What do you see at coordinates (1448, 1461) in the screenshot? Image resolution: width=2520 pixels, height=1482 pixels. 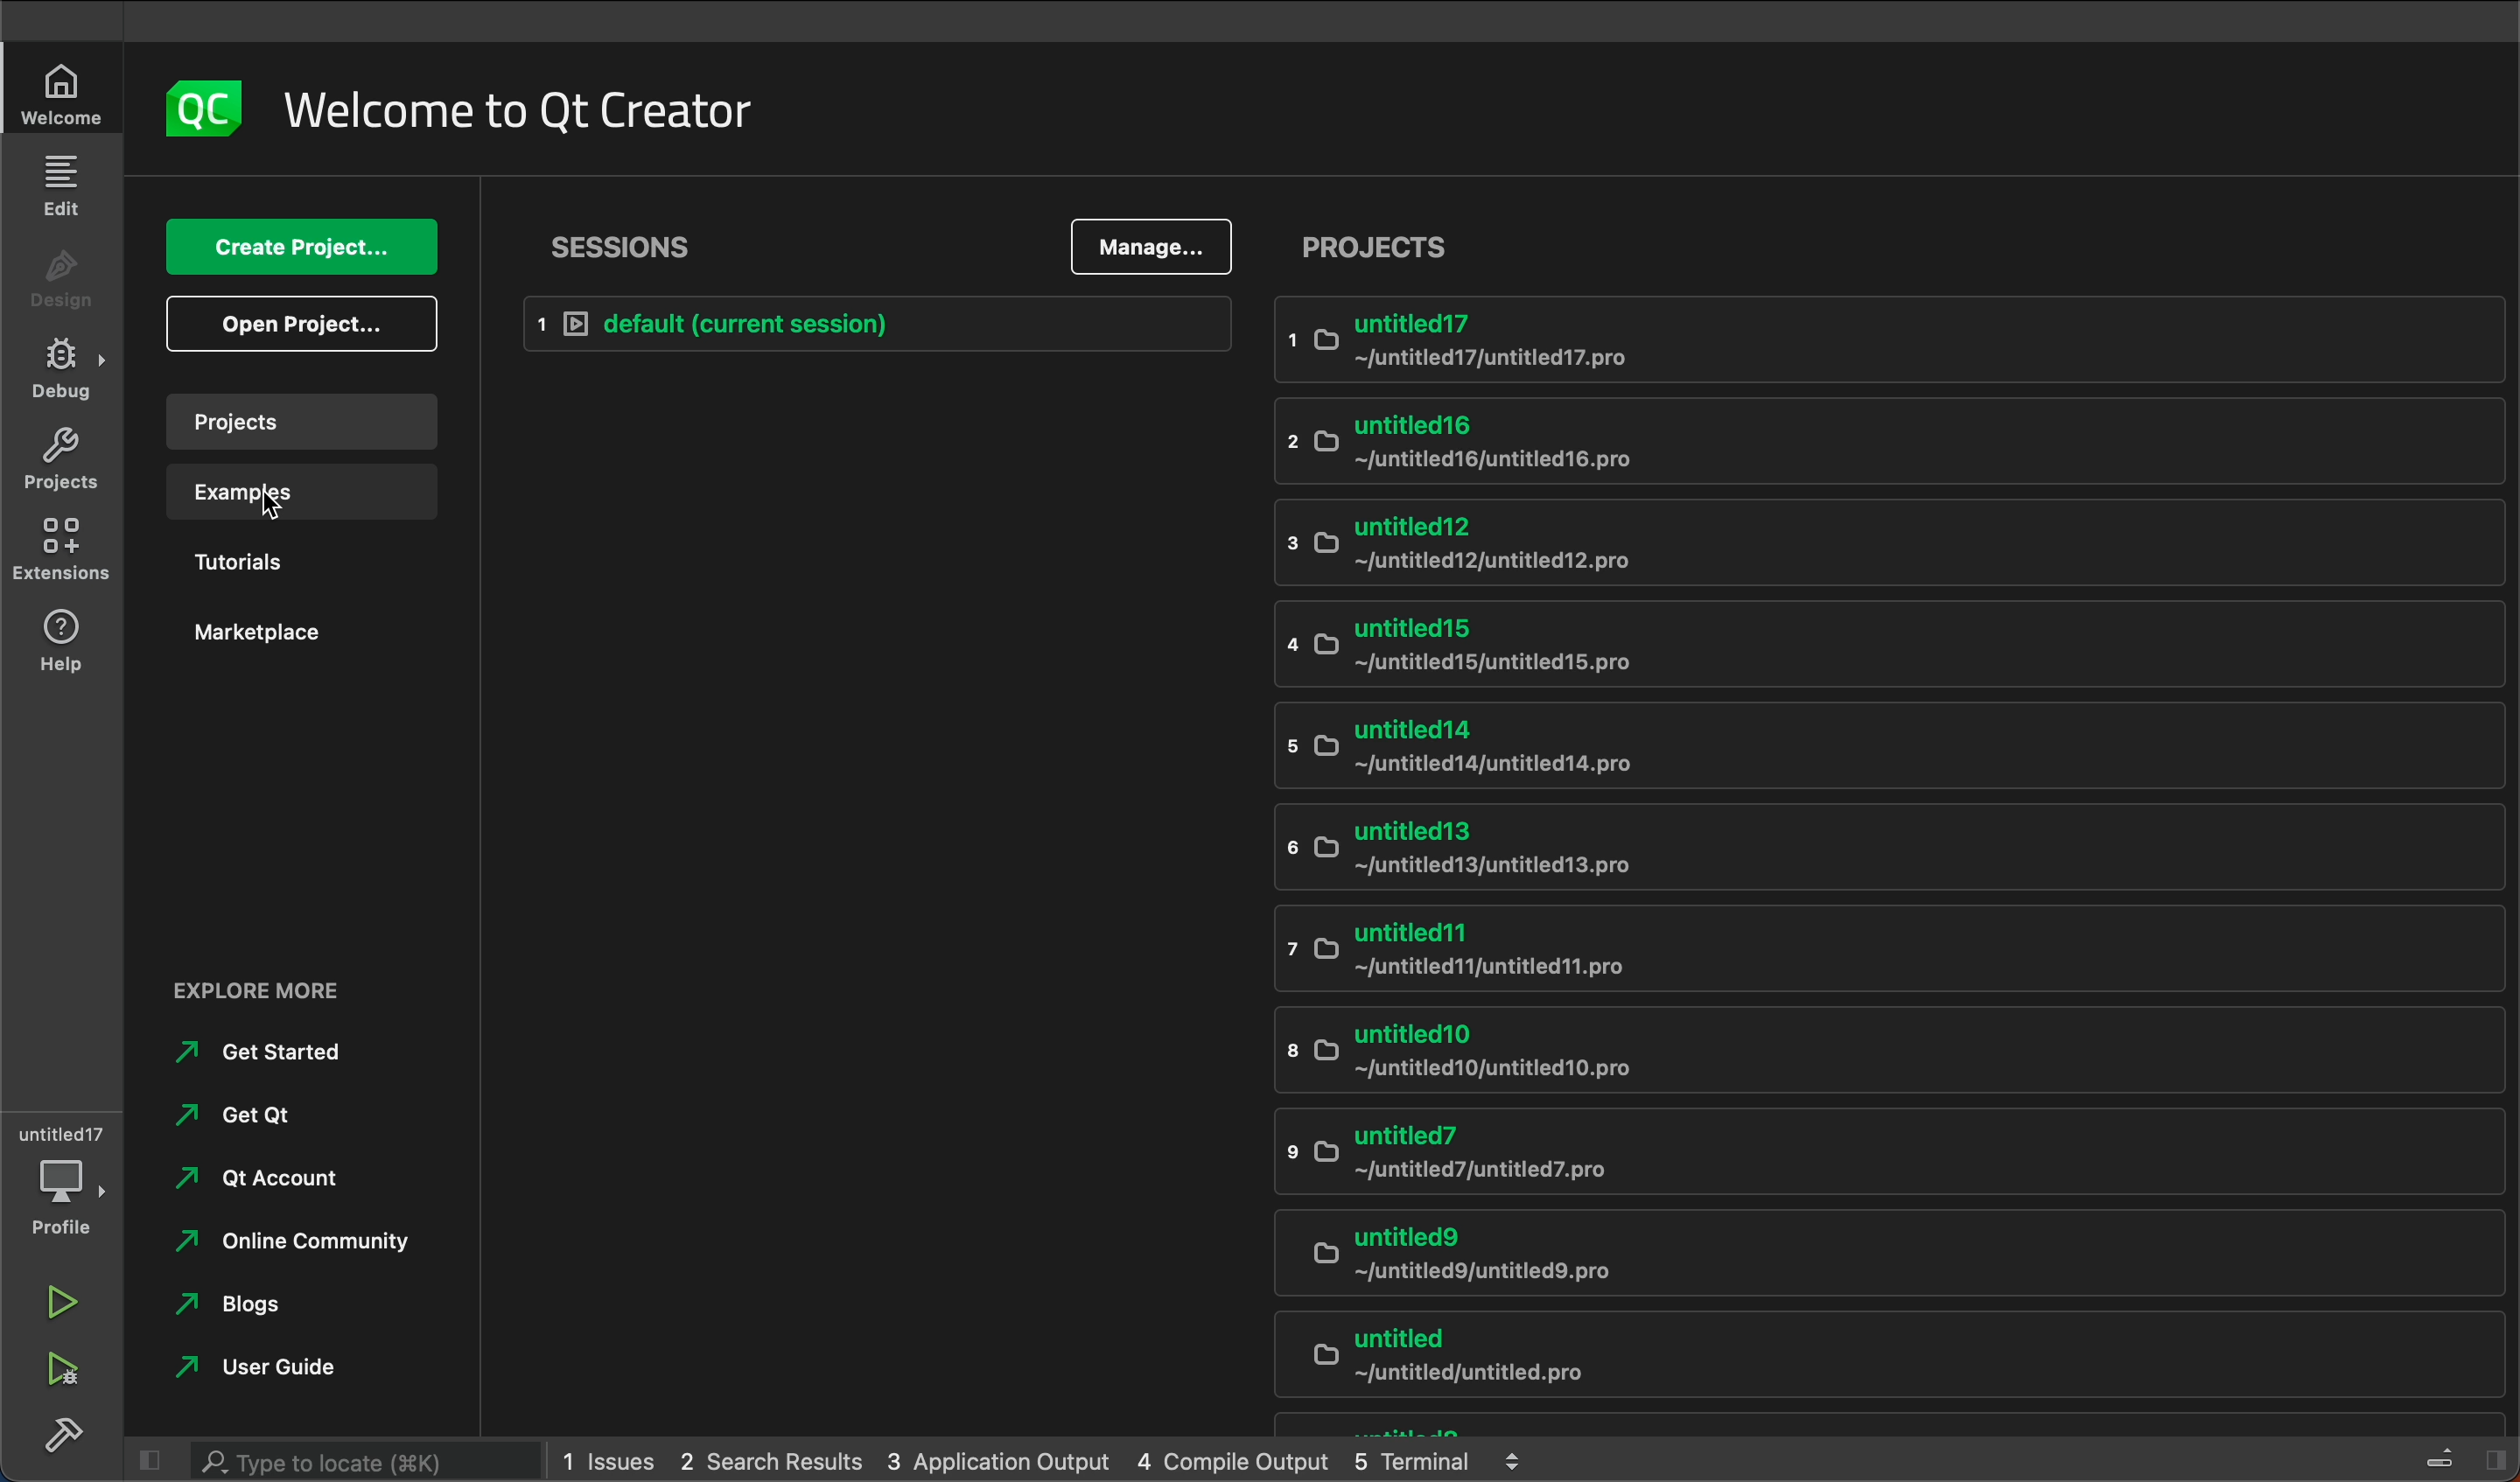 I see `terminal` at bounding box center [1448, 1461].